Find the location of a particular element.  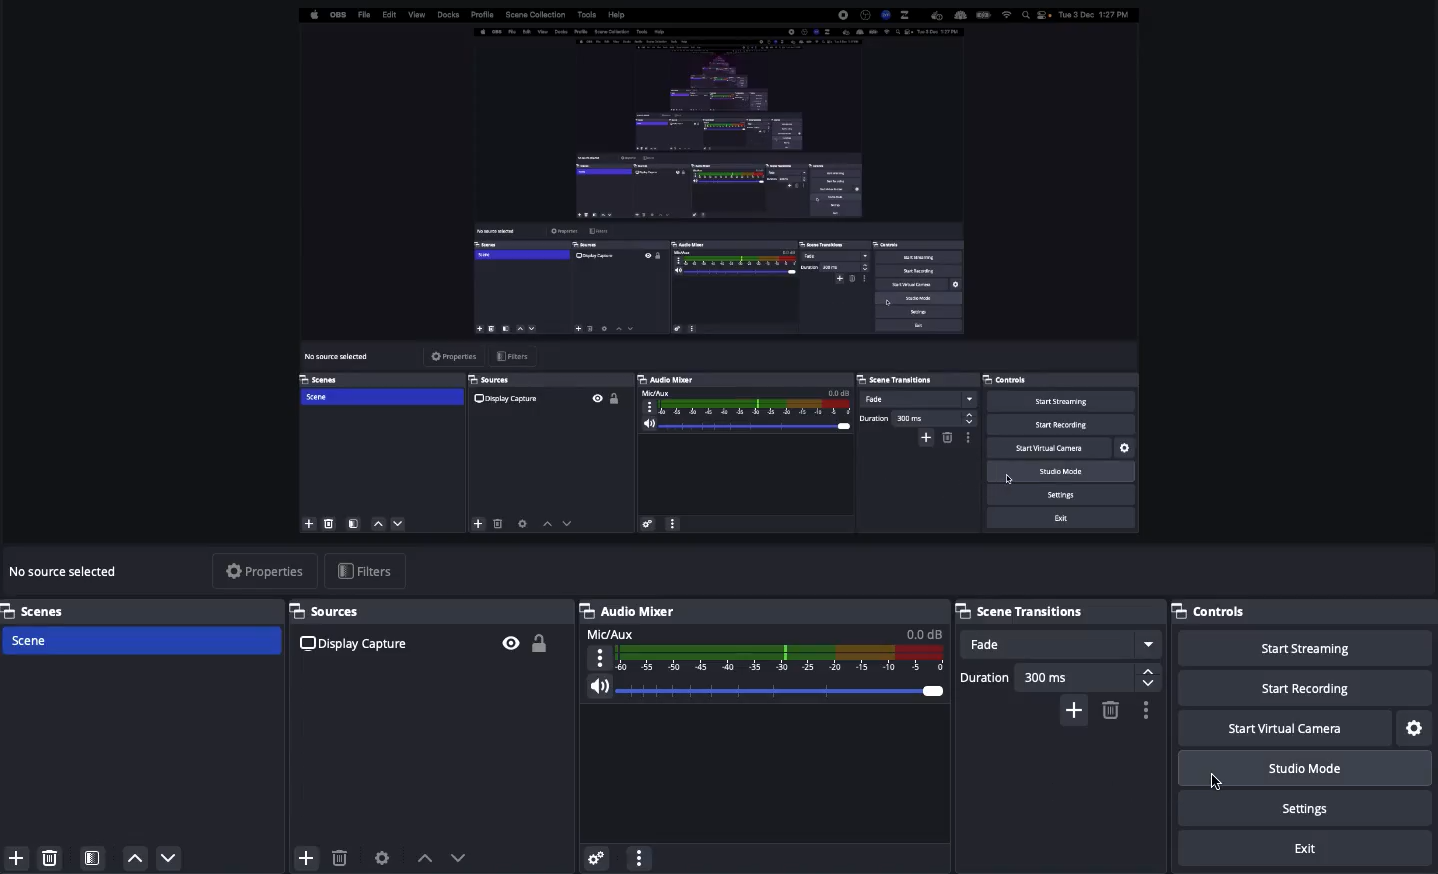

Settings is located at coordinates (1416, 726).